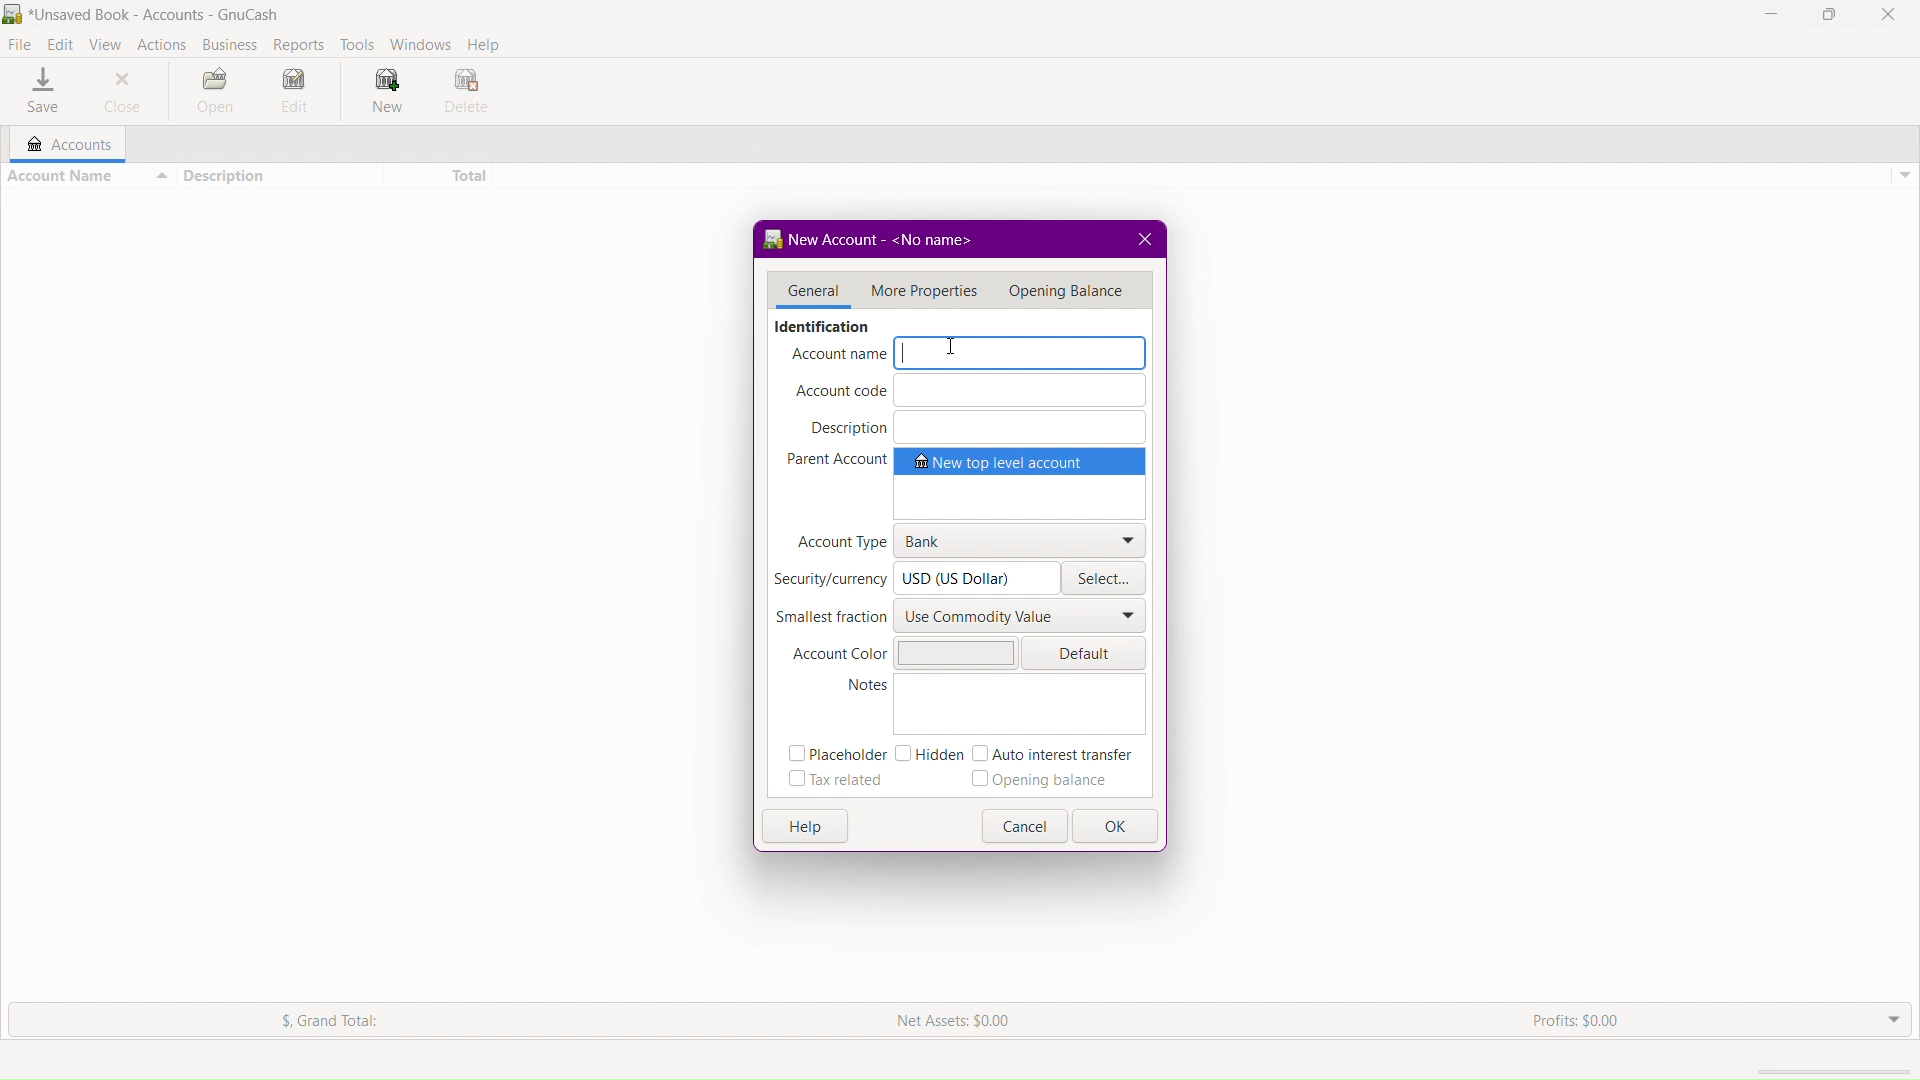 Image resolution: width=1920 pixels, height=1080 pixels. What do you see at coordinates (355, 41) in the screenshot?
I see `Tools` at bounding box center [355, 41].